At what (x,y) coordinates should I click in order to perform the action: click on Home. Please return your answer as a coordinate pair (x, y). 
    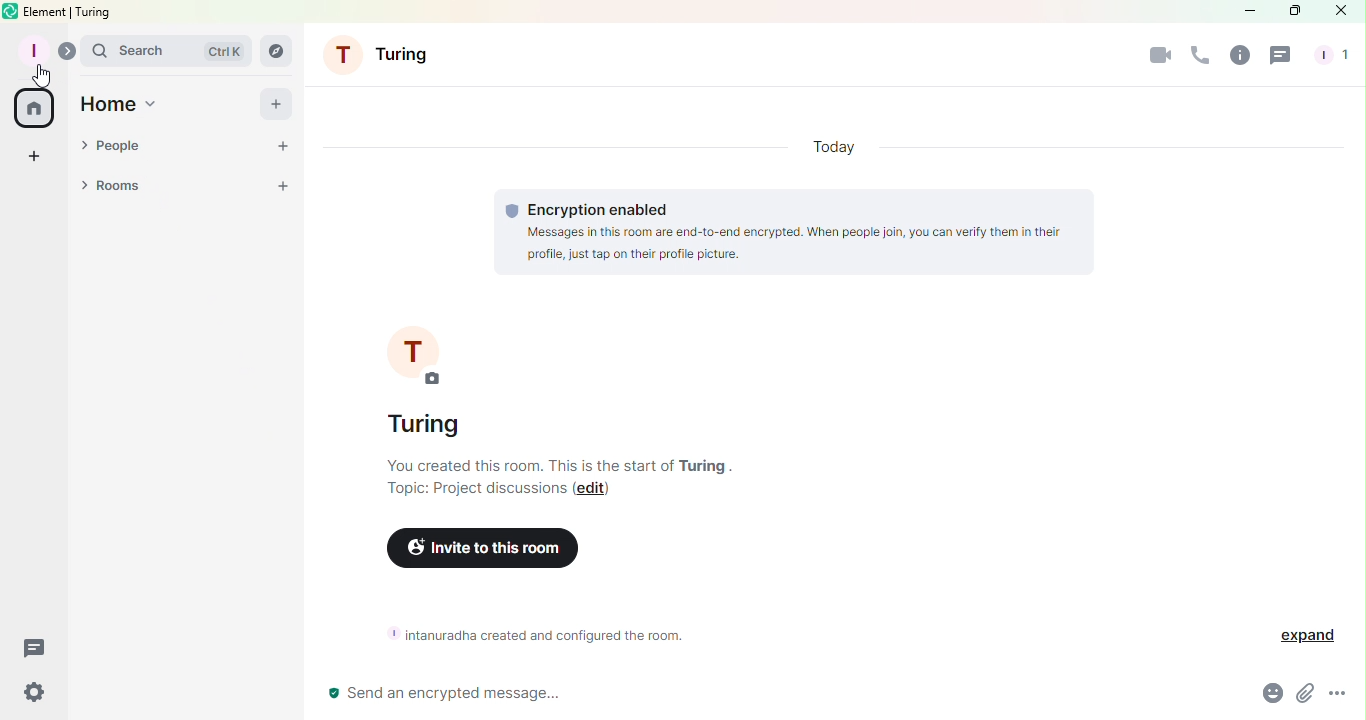
    Looking at the image, I should click on (120, 104).